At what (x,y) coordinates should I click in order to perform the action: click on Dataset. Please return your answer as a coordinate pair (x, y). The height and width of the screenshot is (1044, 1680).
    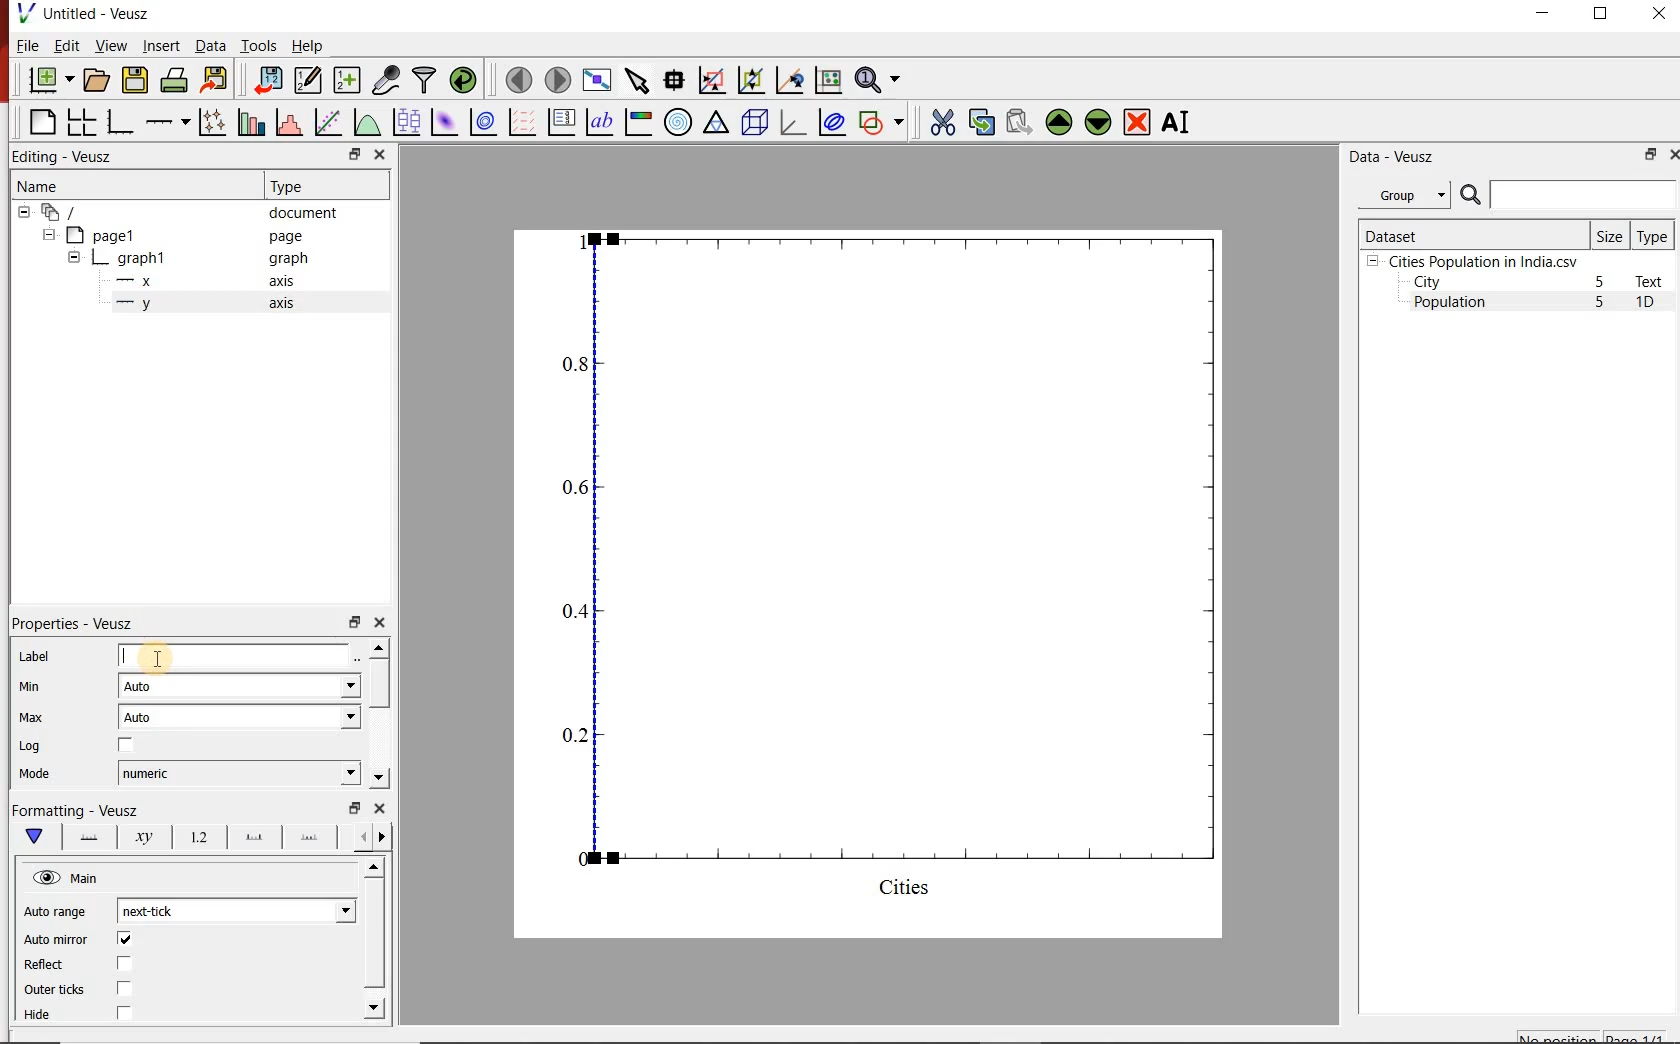
    Looking at the image, I should click on (1471, 234).